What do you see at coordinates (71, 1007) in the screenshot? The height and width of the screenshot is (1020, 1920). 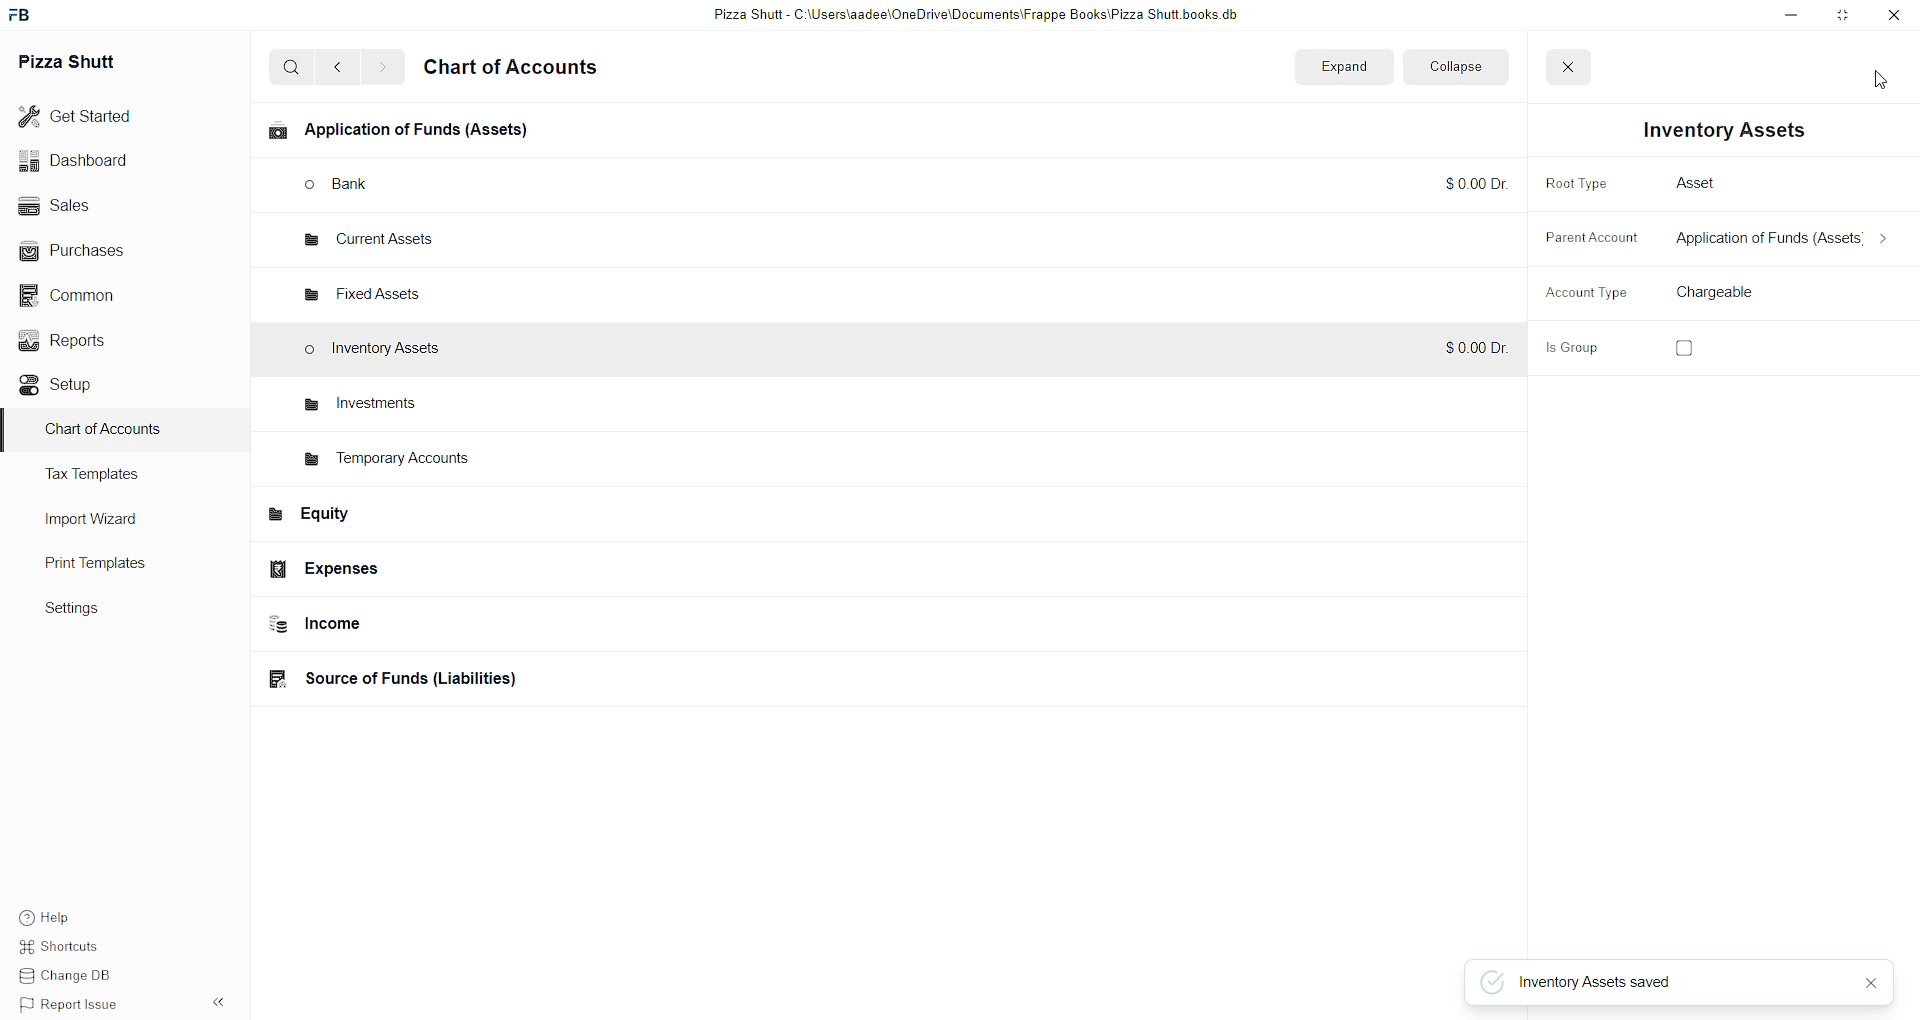 I see `Report issue` at bounding box center [71, 1007].